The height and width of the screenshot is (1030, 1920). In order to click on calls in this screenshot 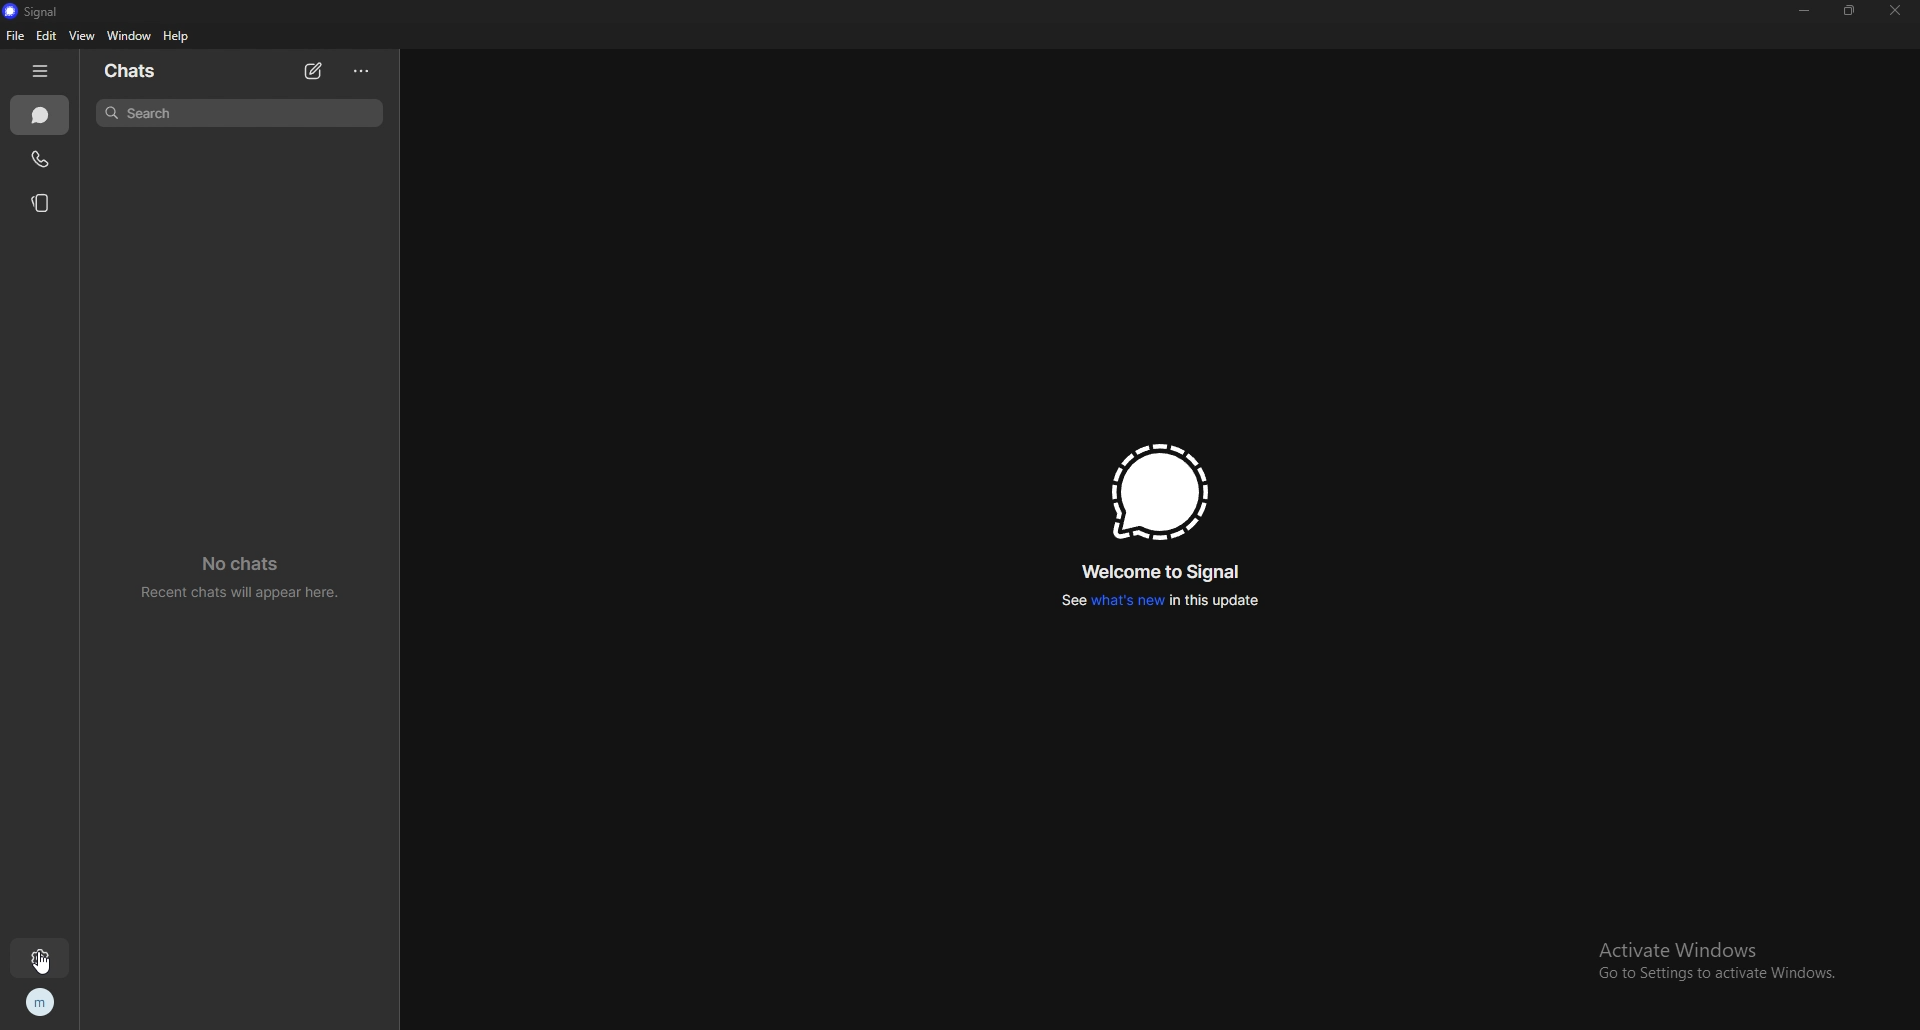, I will do `click(44, 158)`.